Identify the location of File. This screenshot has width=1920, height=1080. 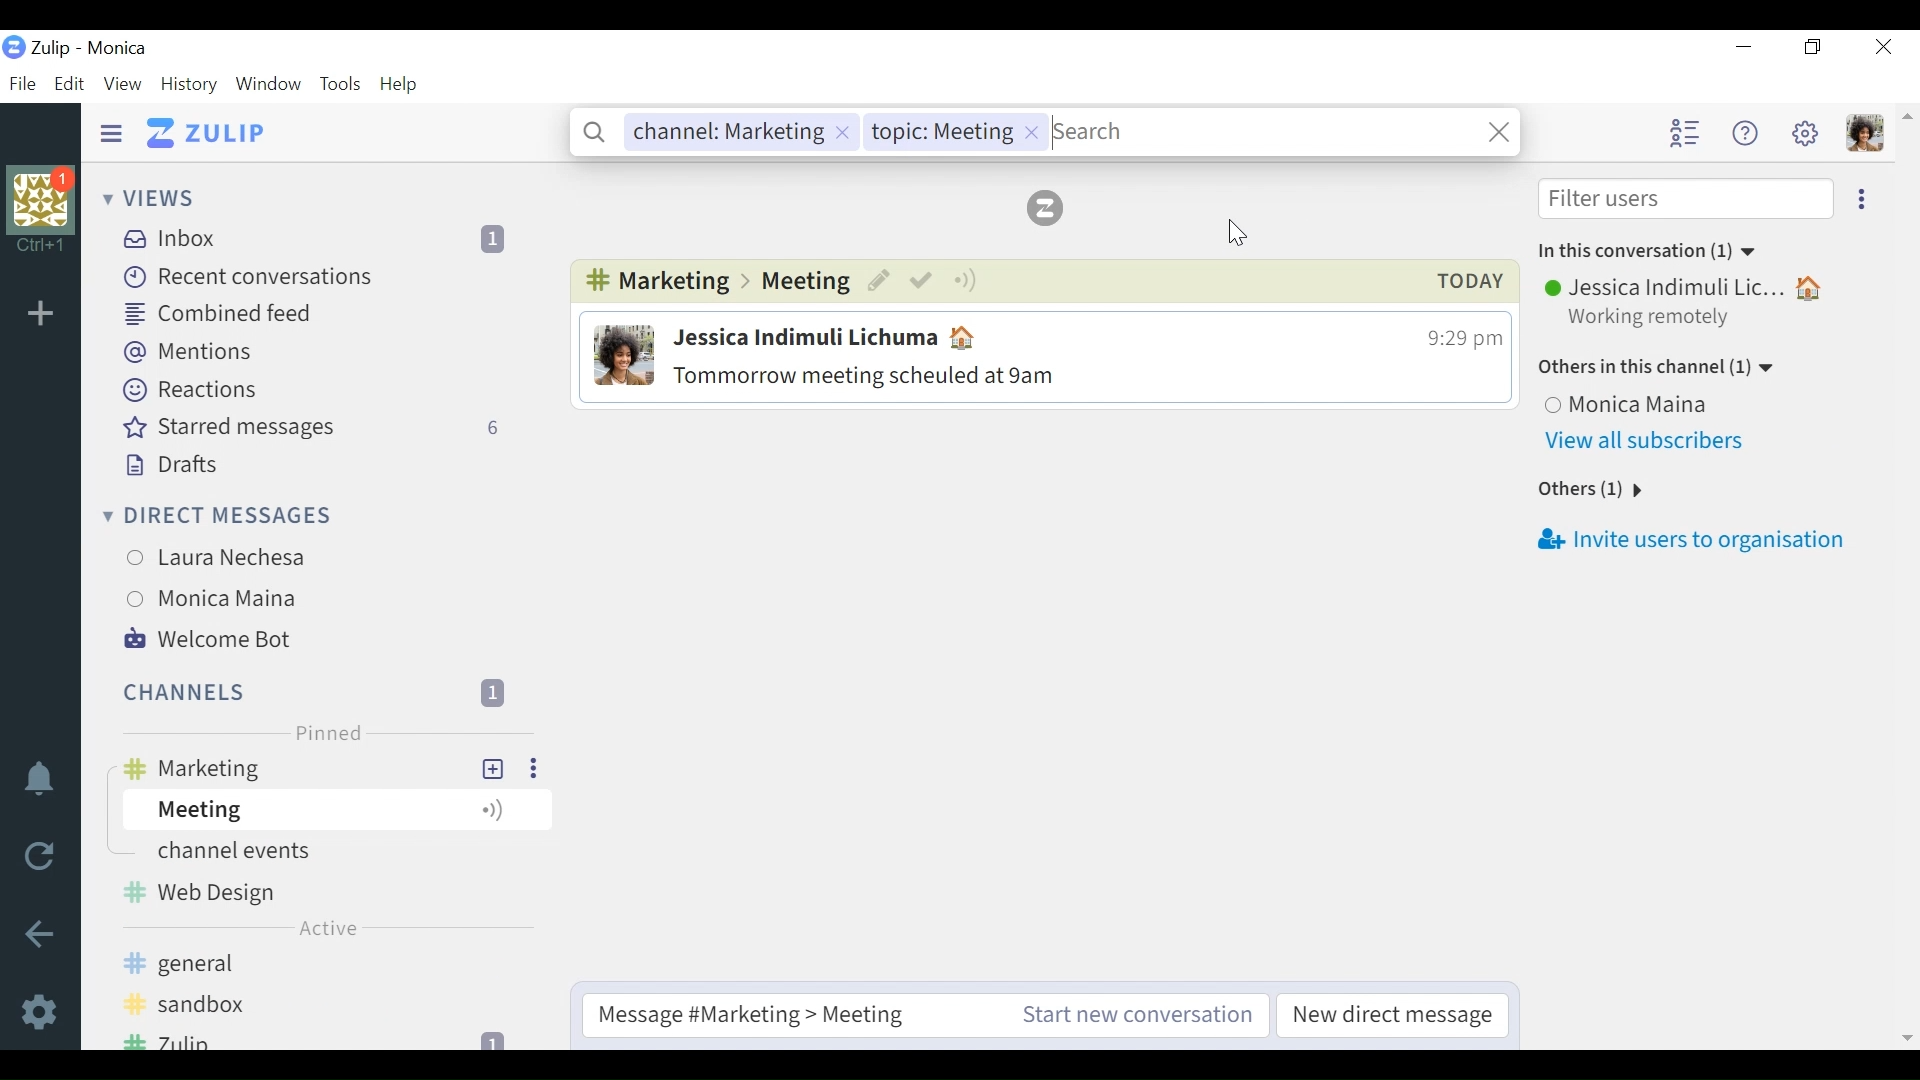
(22, 84).